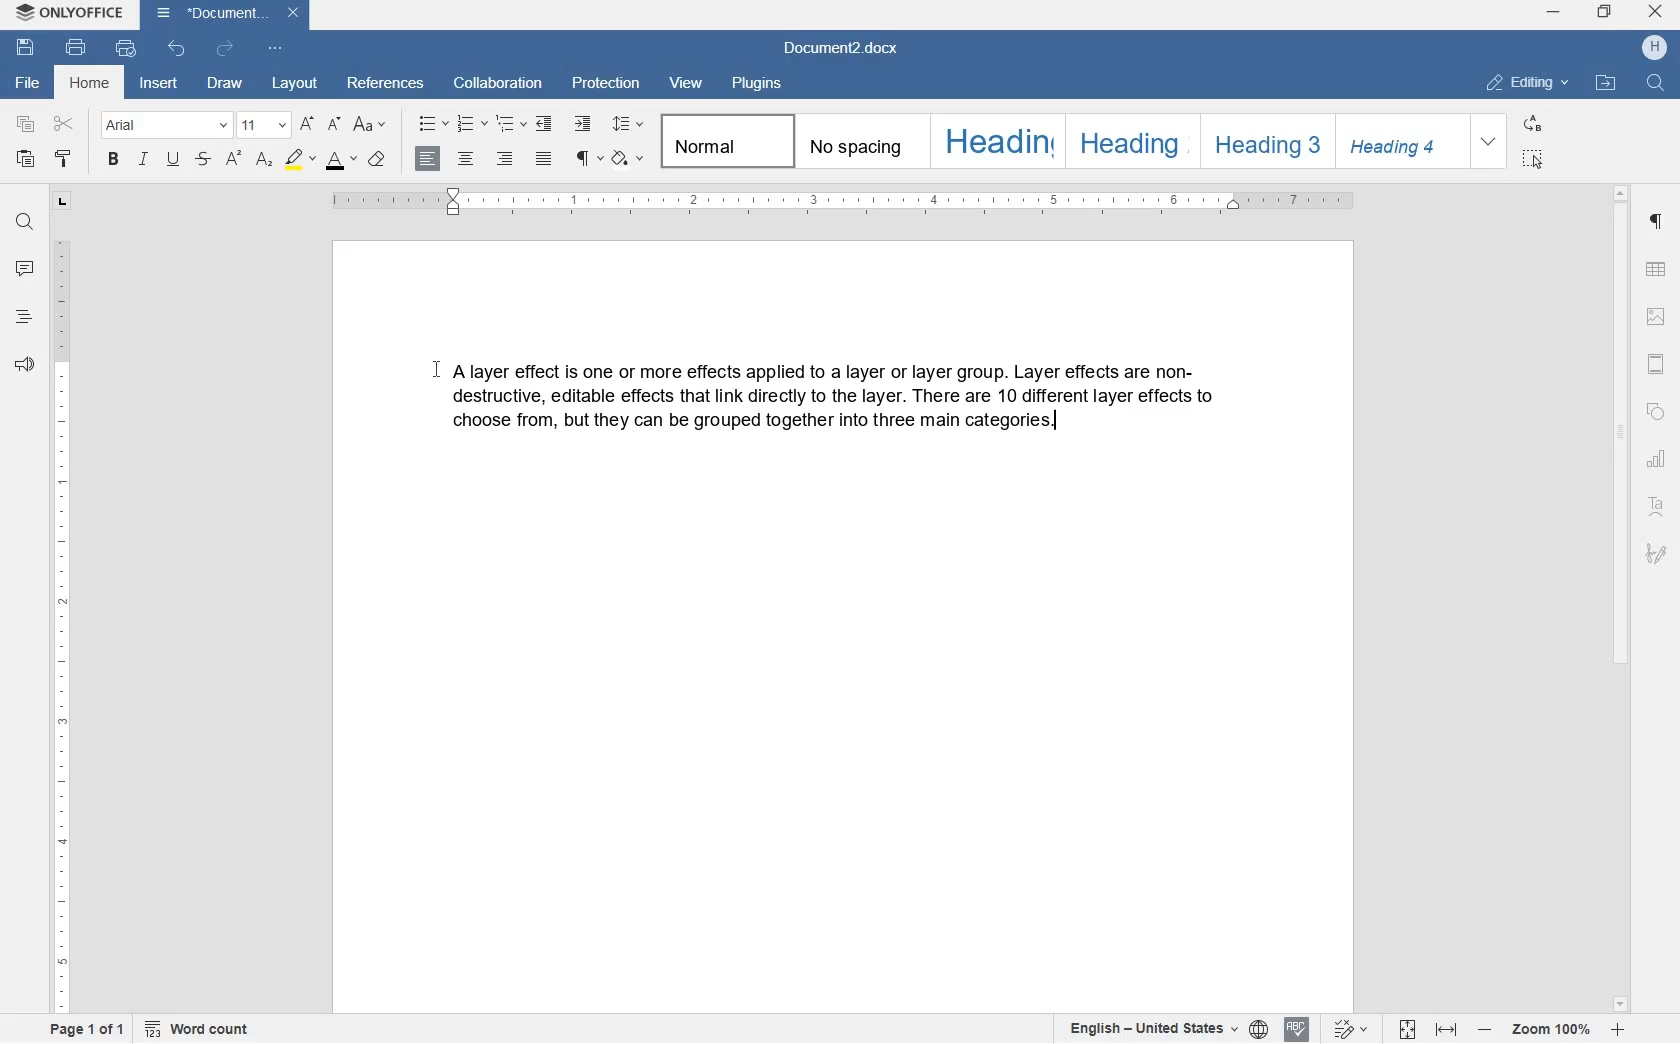  What do you see at coordinates (603, 85) in the screenshot?
I see `protection` at bounding box center [603, 85].